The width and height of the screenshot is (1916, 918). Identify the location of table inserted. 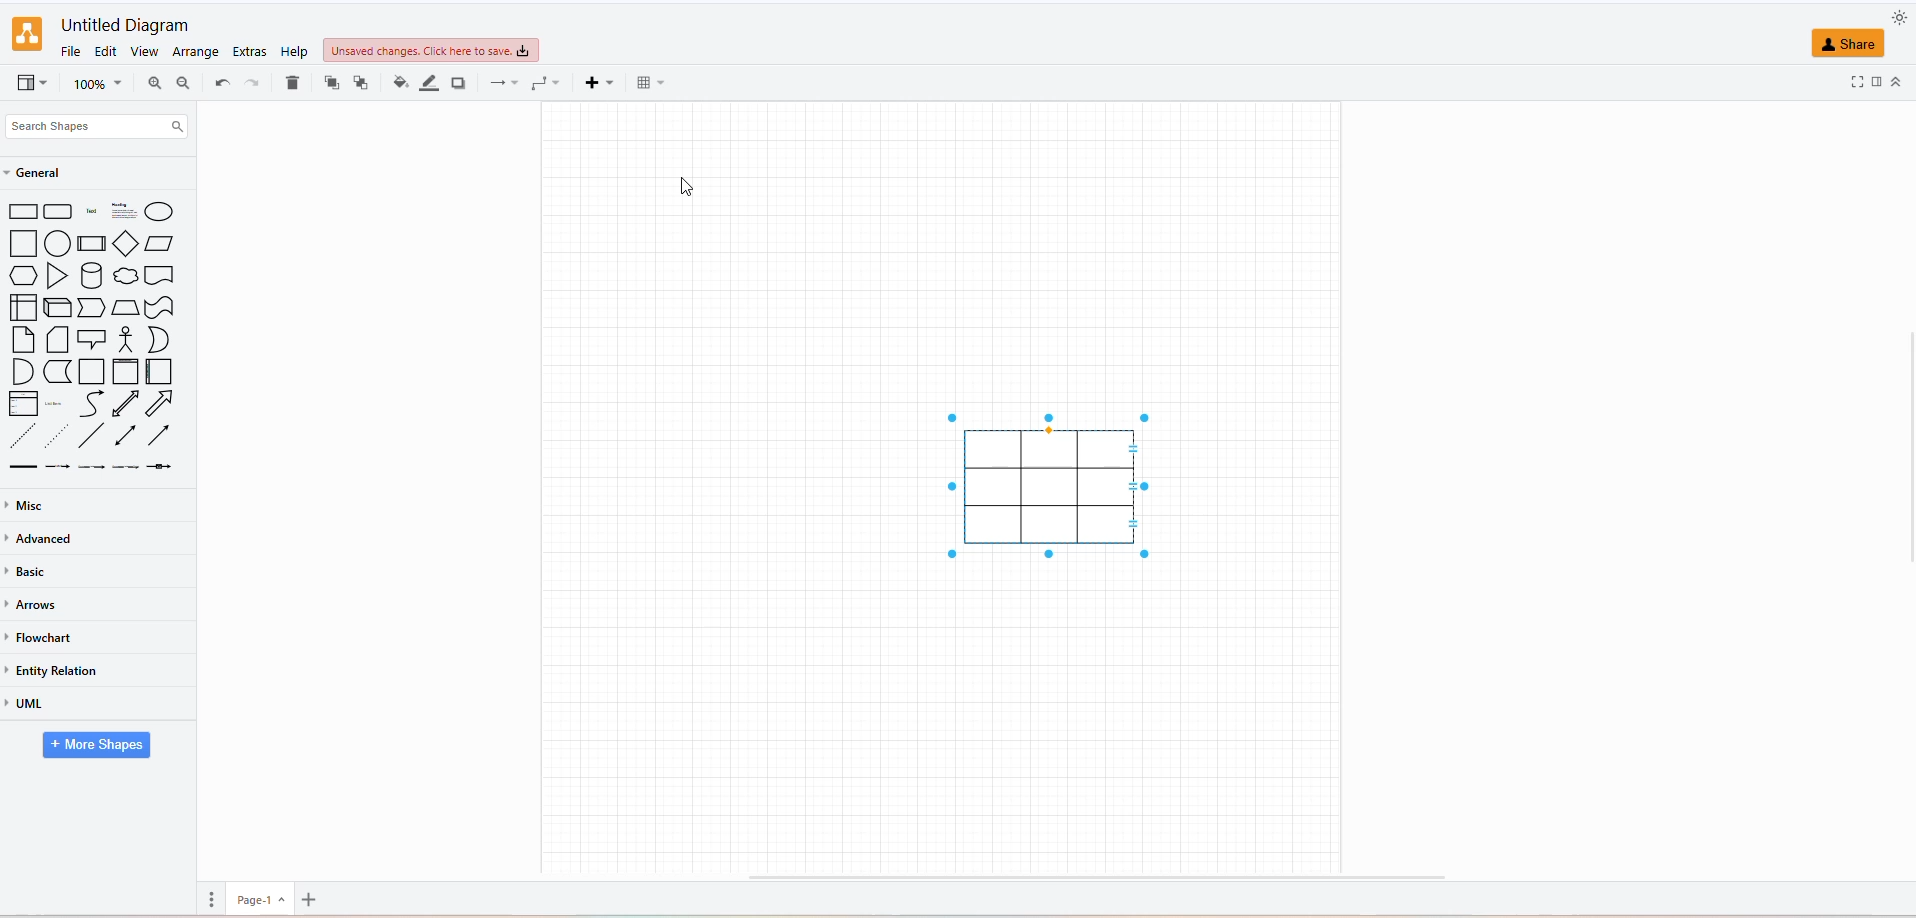
(1052, 490).